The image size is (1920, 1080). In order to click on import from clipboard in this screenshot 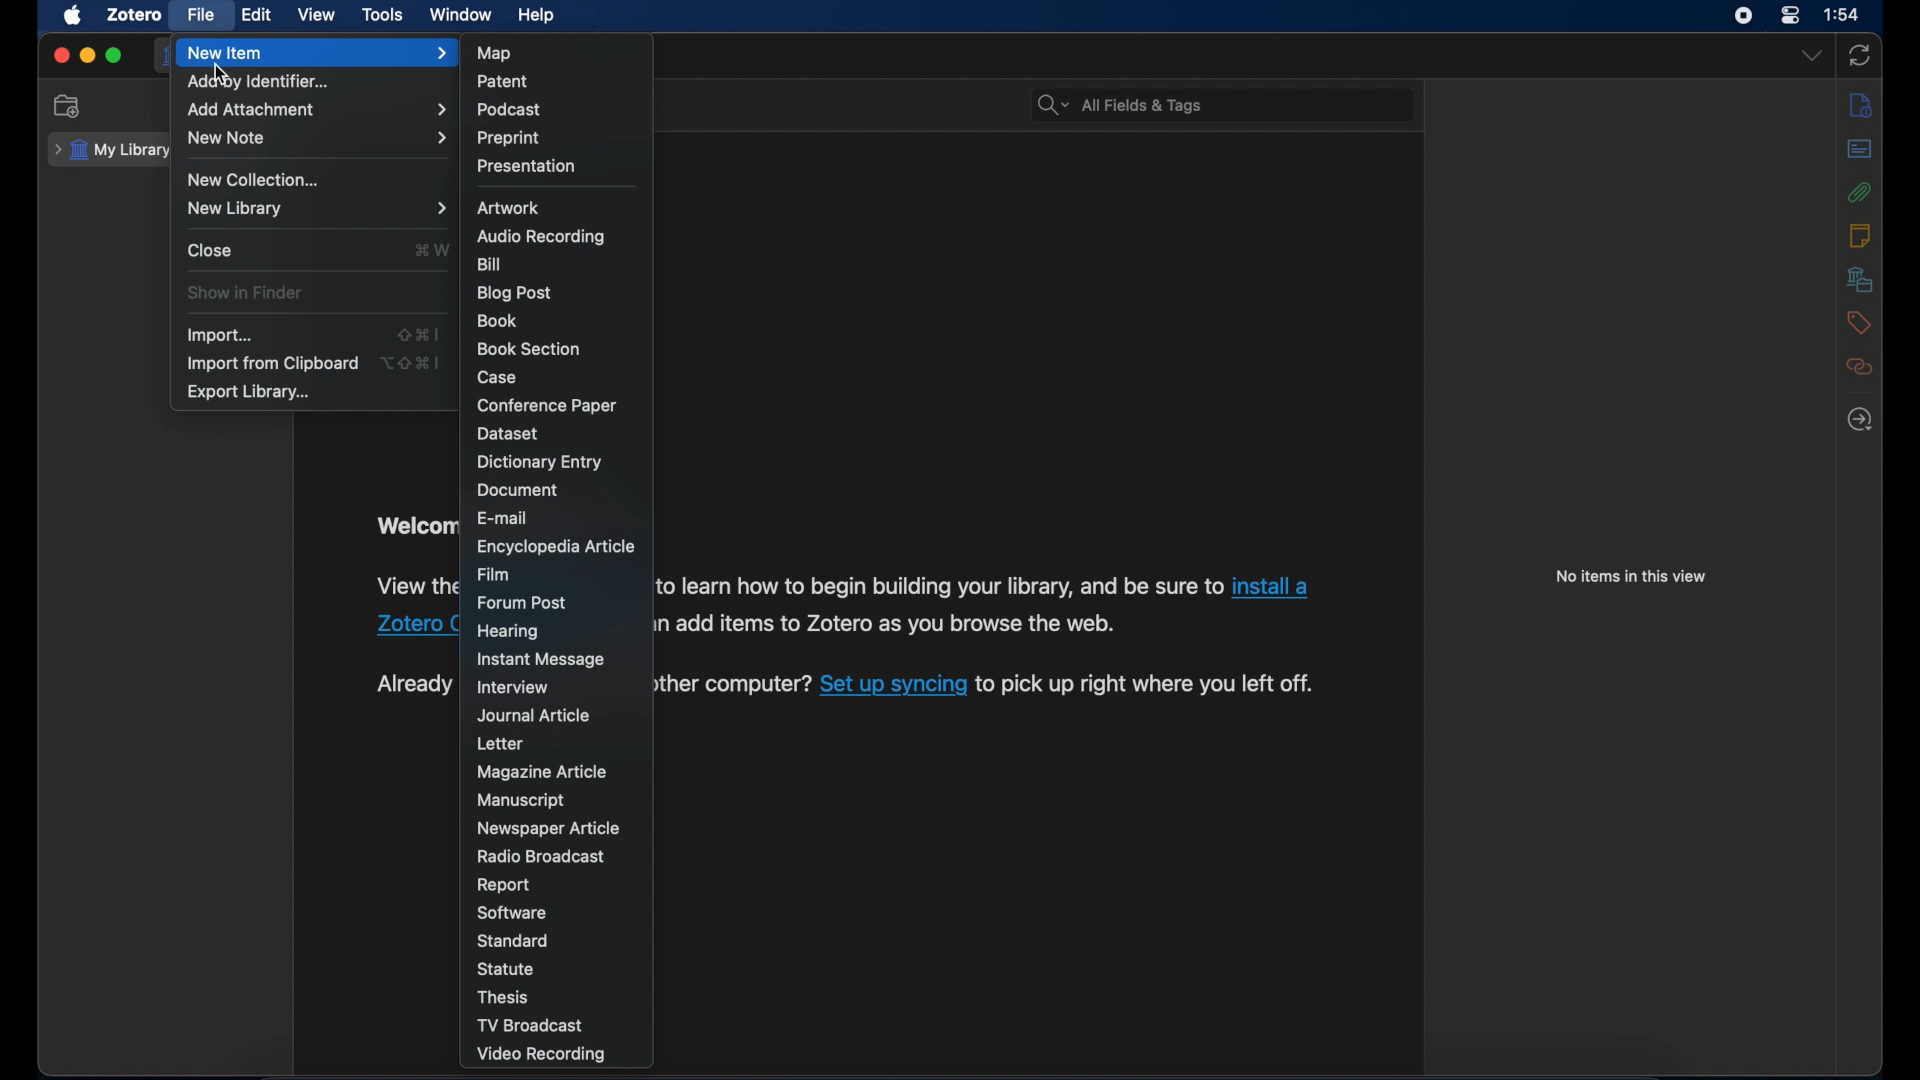, I will do `click(271, 362)`.